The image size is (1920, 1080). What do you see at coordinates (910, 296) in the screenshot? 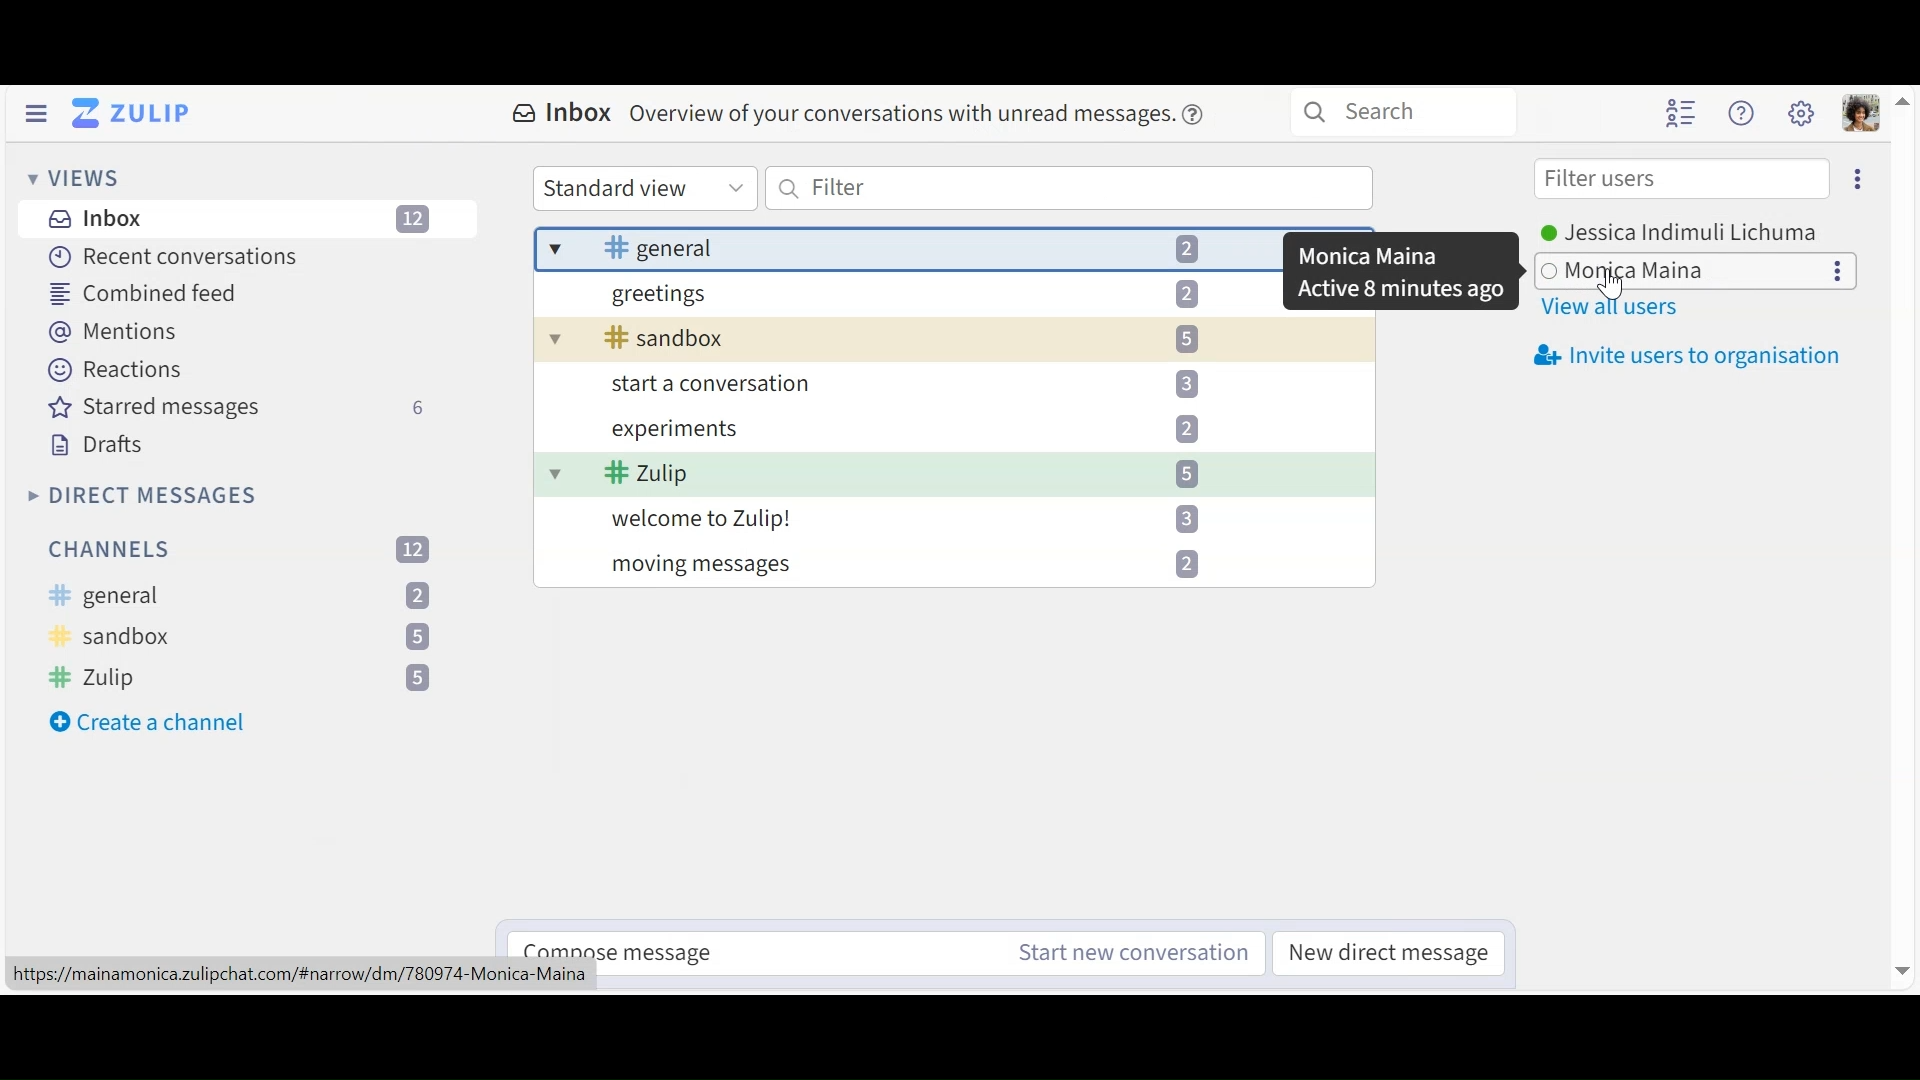
I see `message` at bounding box center [910, 296].